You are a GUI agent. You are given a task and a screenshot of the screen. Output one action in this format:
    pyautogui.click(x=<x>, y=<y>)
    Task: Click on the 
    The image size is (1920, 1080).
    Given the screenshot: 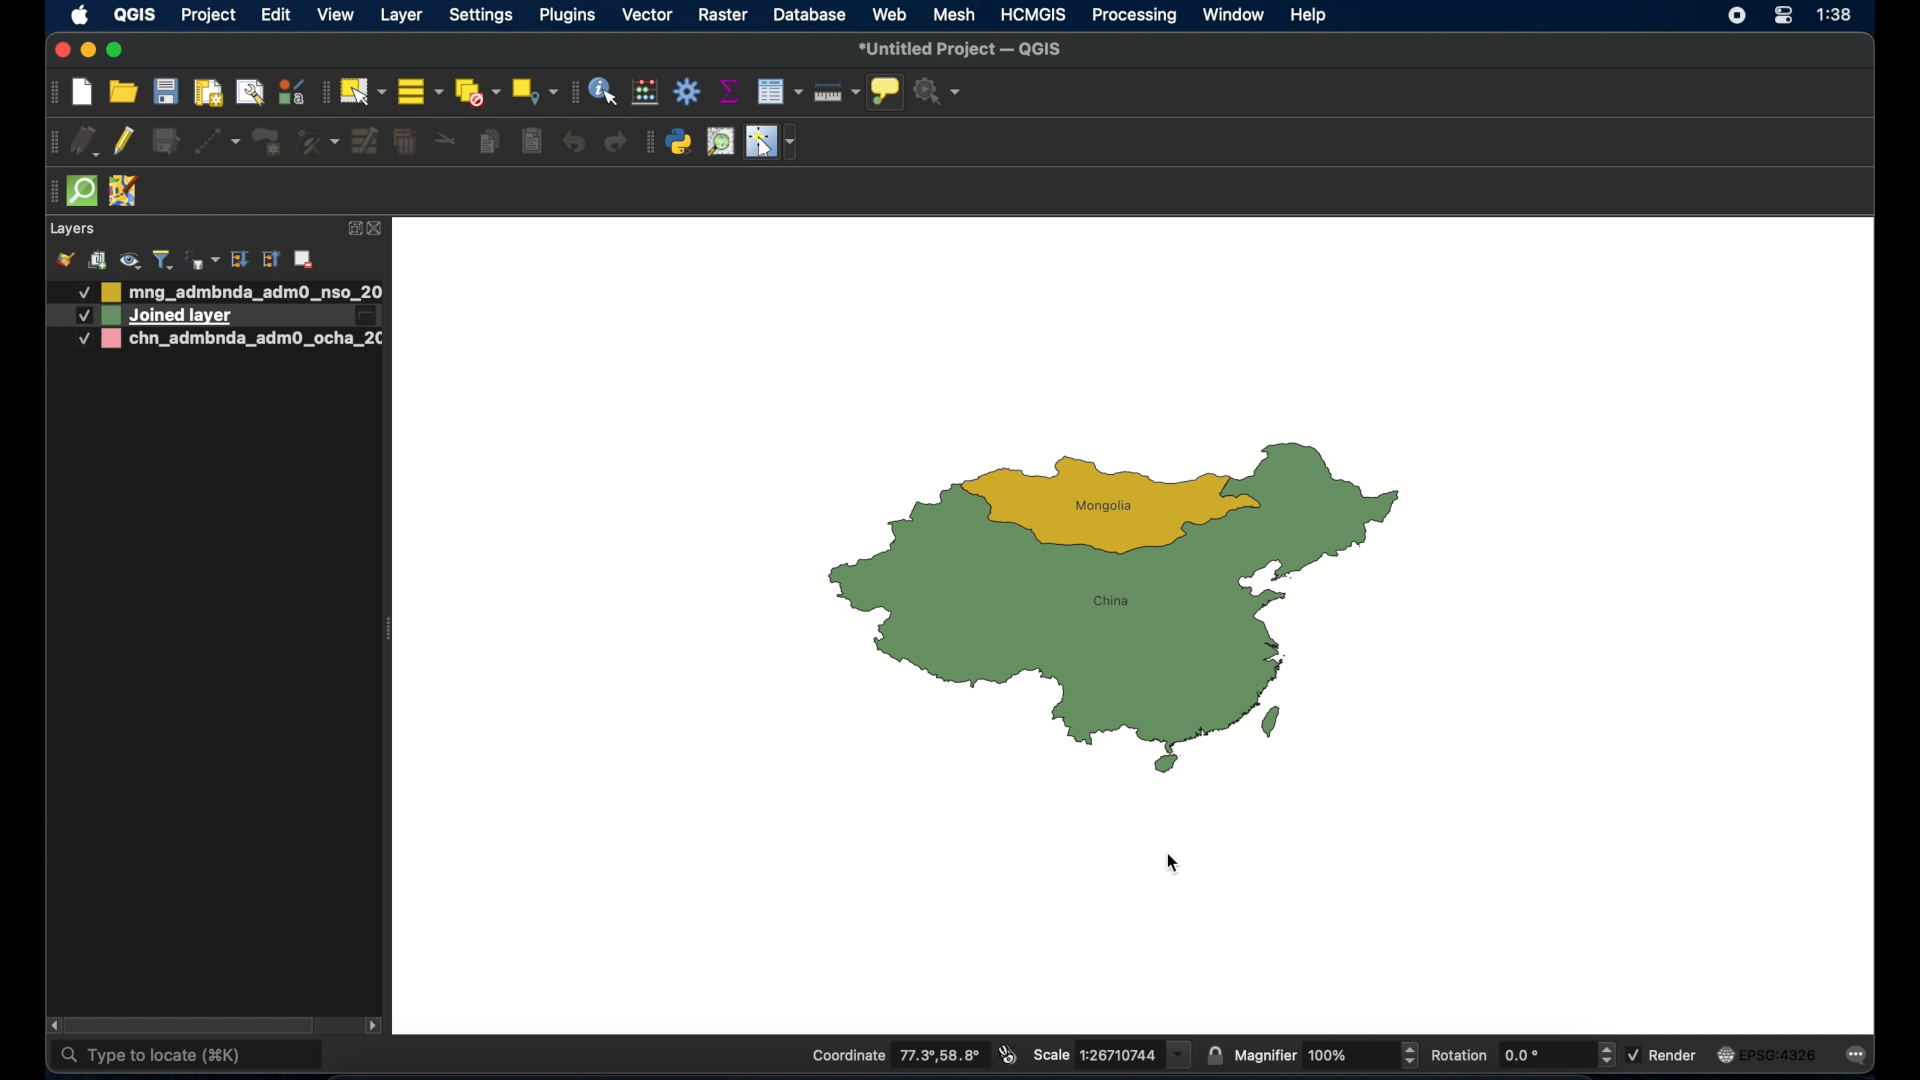 What is the action you would take?
    pyautogui.click(x=74, y=293)
    